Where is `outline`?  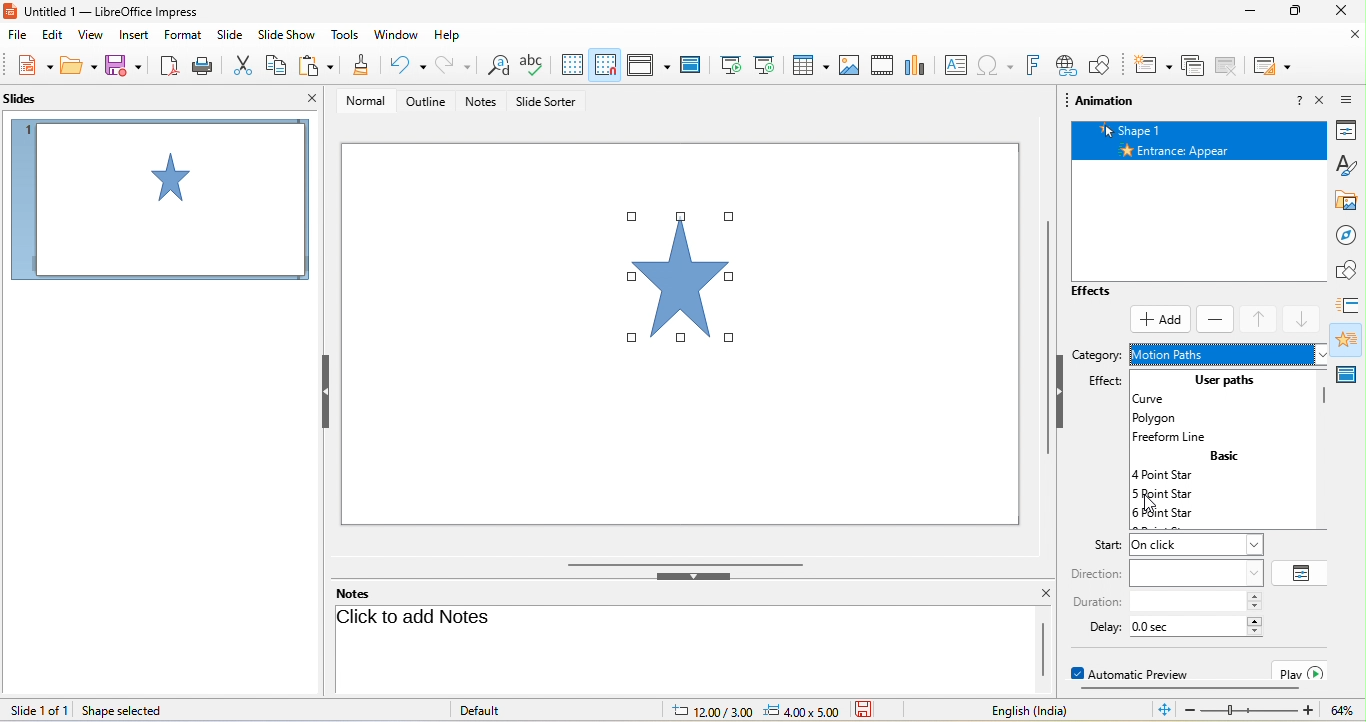 outline is located at coordinates (429, 105).